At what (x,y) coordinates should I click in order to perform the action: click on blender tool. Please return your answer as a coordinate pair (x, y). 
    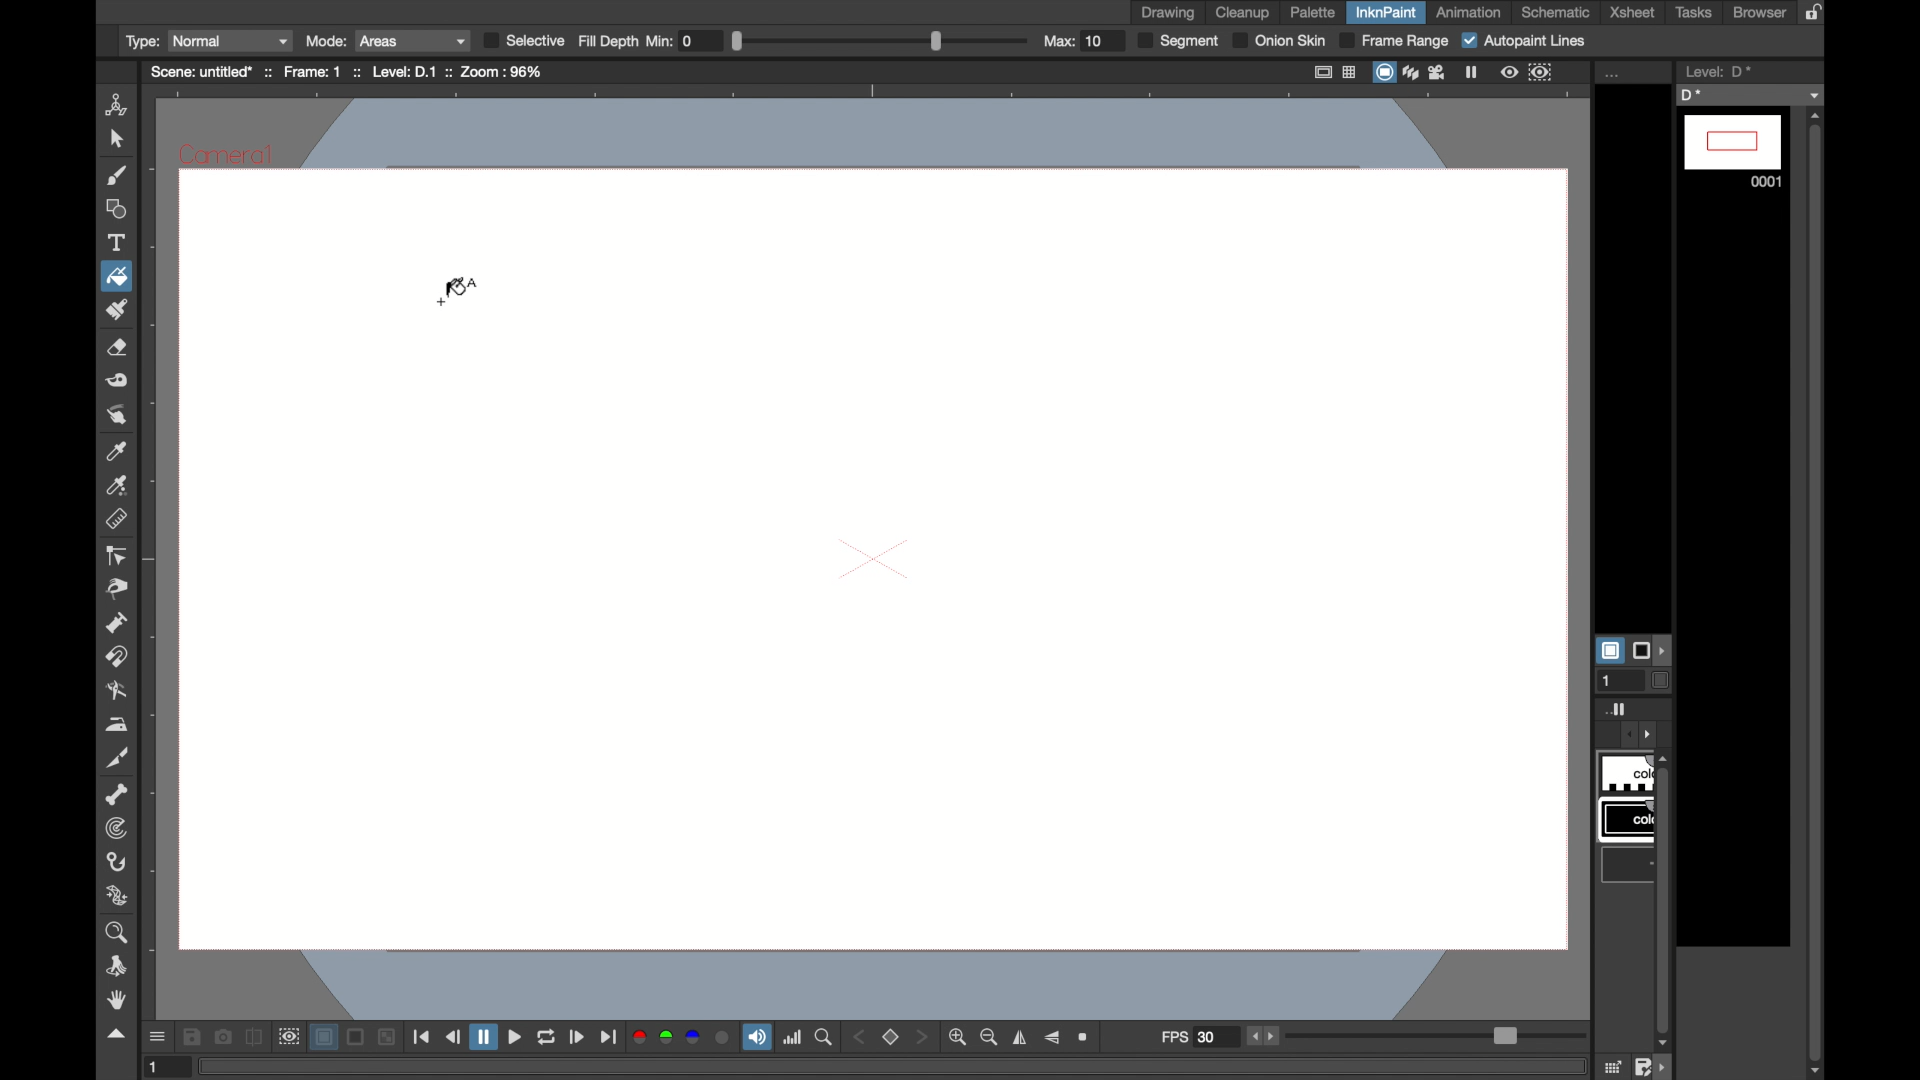
    Looking at the image, I should click on (115, 691).